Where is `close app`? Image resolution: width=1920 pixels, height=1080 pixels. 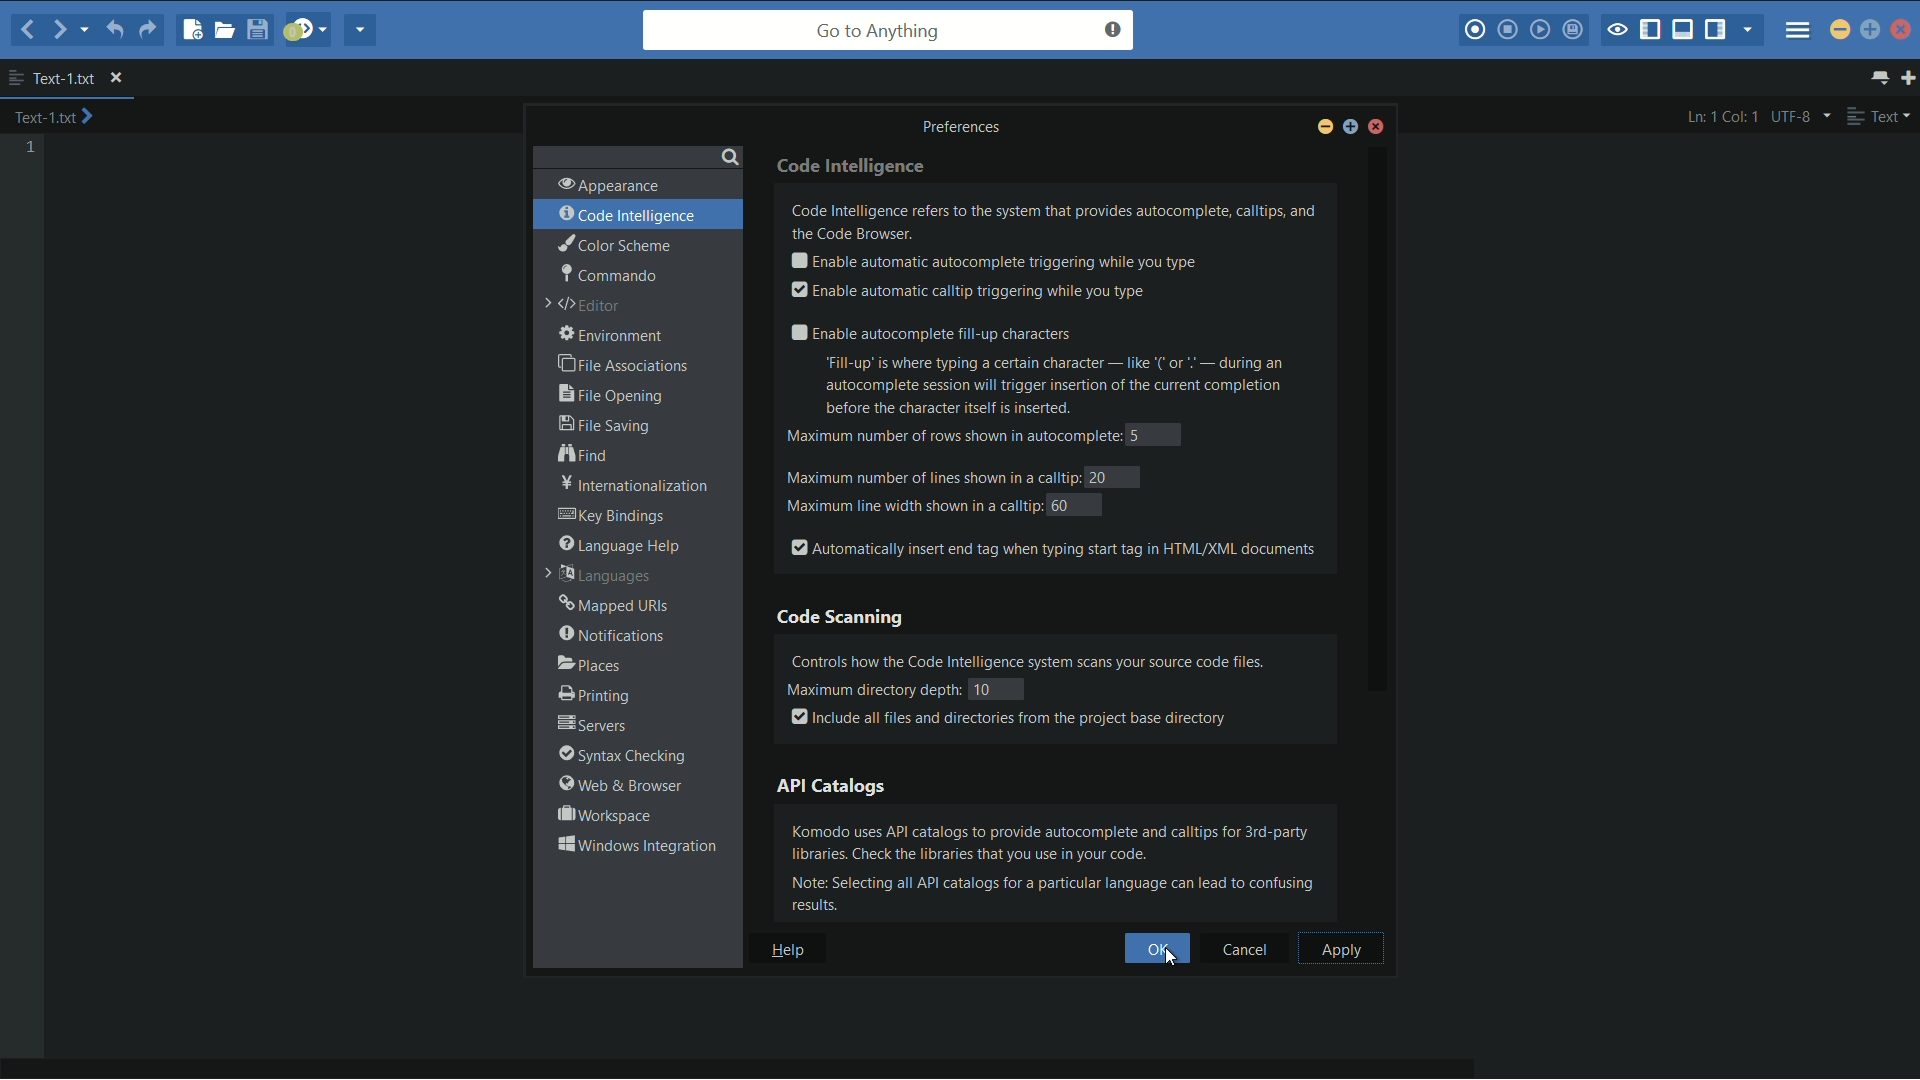 close app is located at coordinates (1903, 29).